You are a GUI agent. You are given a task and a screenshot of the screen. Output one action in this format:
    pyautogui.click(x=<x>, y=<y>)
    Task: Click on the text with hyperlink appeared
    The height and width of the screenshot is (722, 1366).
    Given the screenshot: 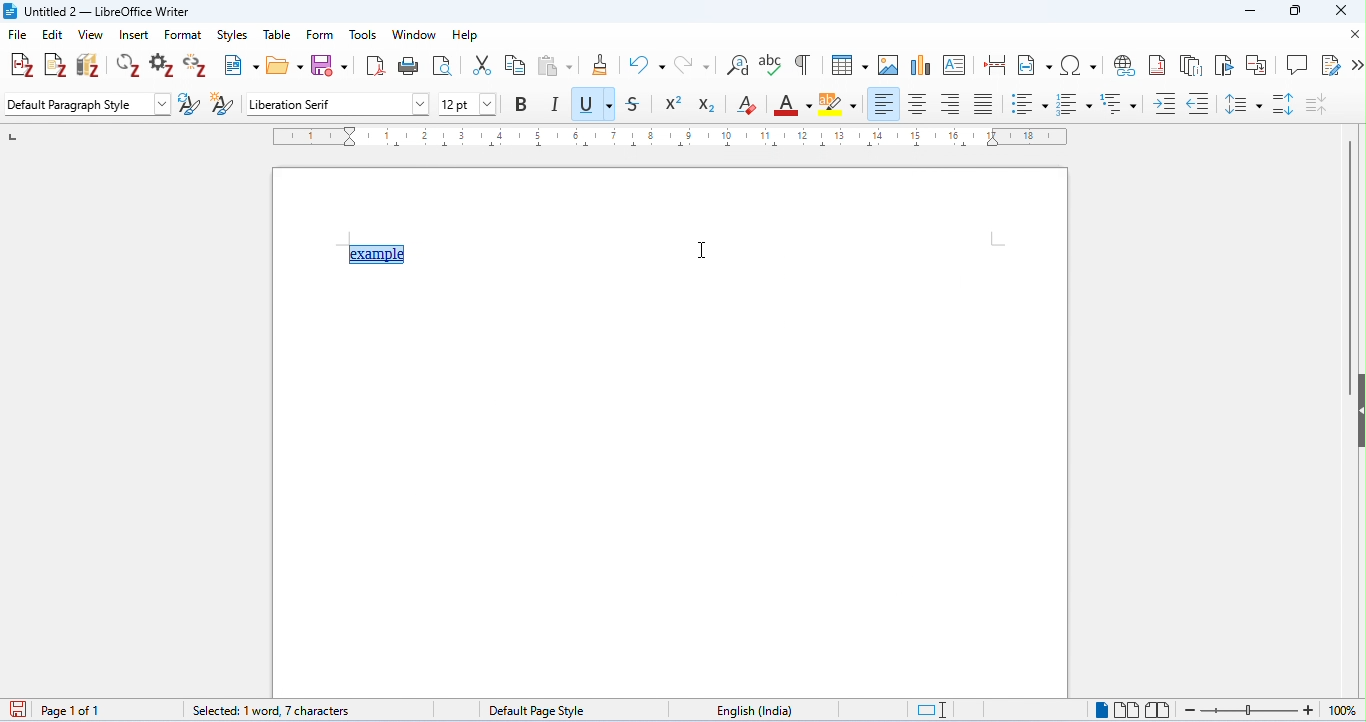 What is the action you would take?
    pyautogui.click(x=382, y=255)
    